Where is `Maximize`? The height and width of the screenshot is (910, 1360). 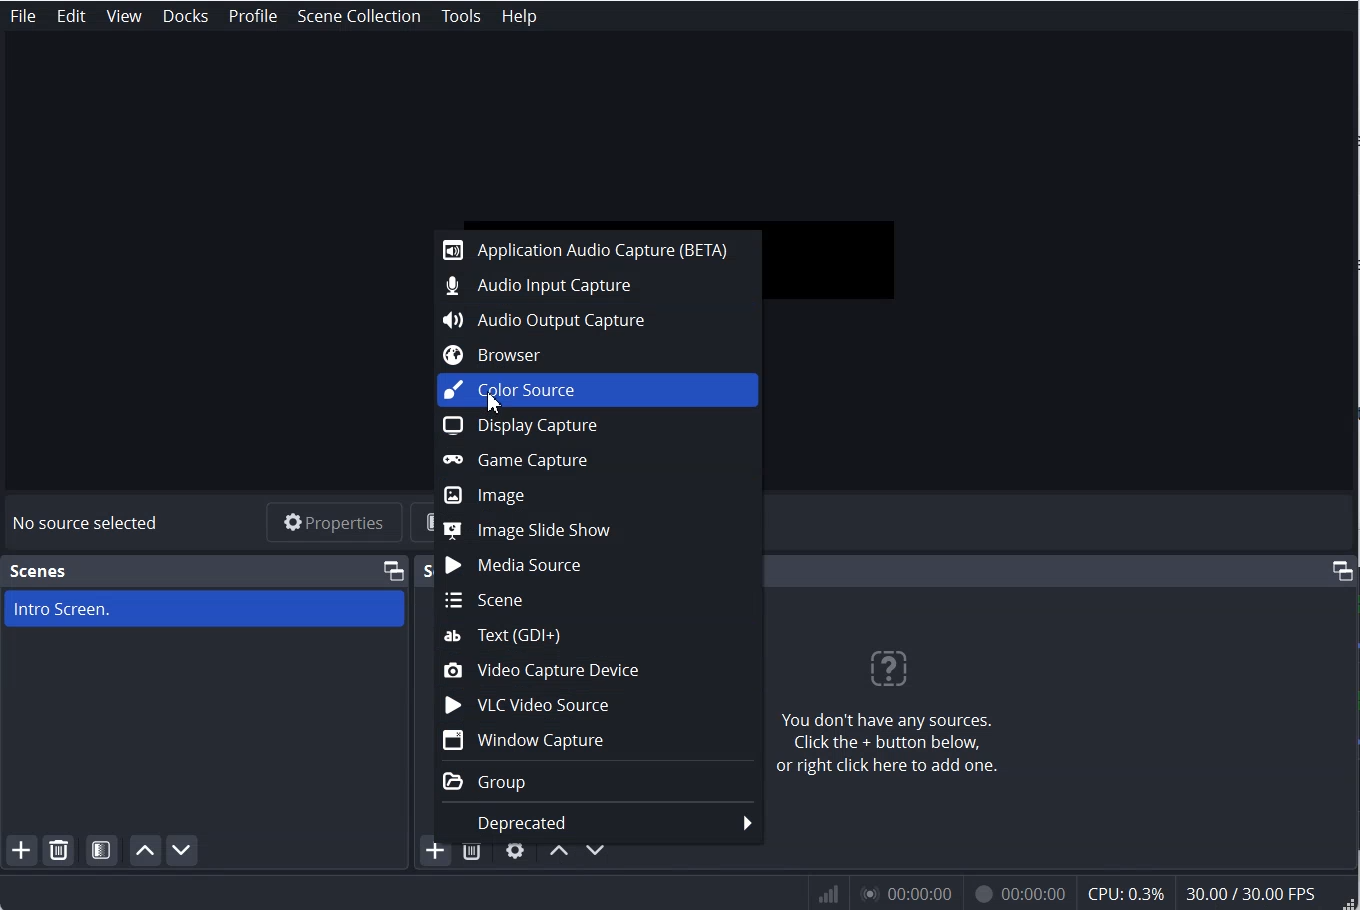
Maximize is located at coordinates (393, 569).